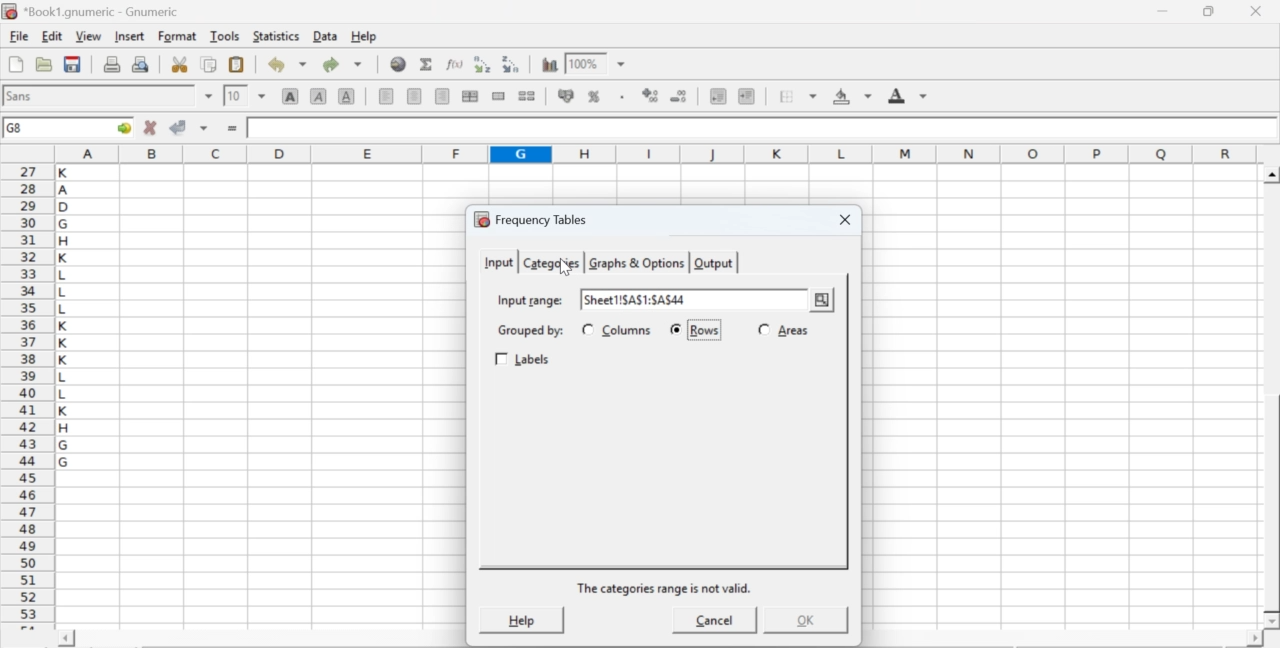 Image resolution: width=1280 pixels, height=648 pixels. Describe the element at coordinates (366, 37) in the screenshot. I see `help` at that location.